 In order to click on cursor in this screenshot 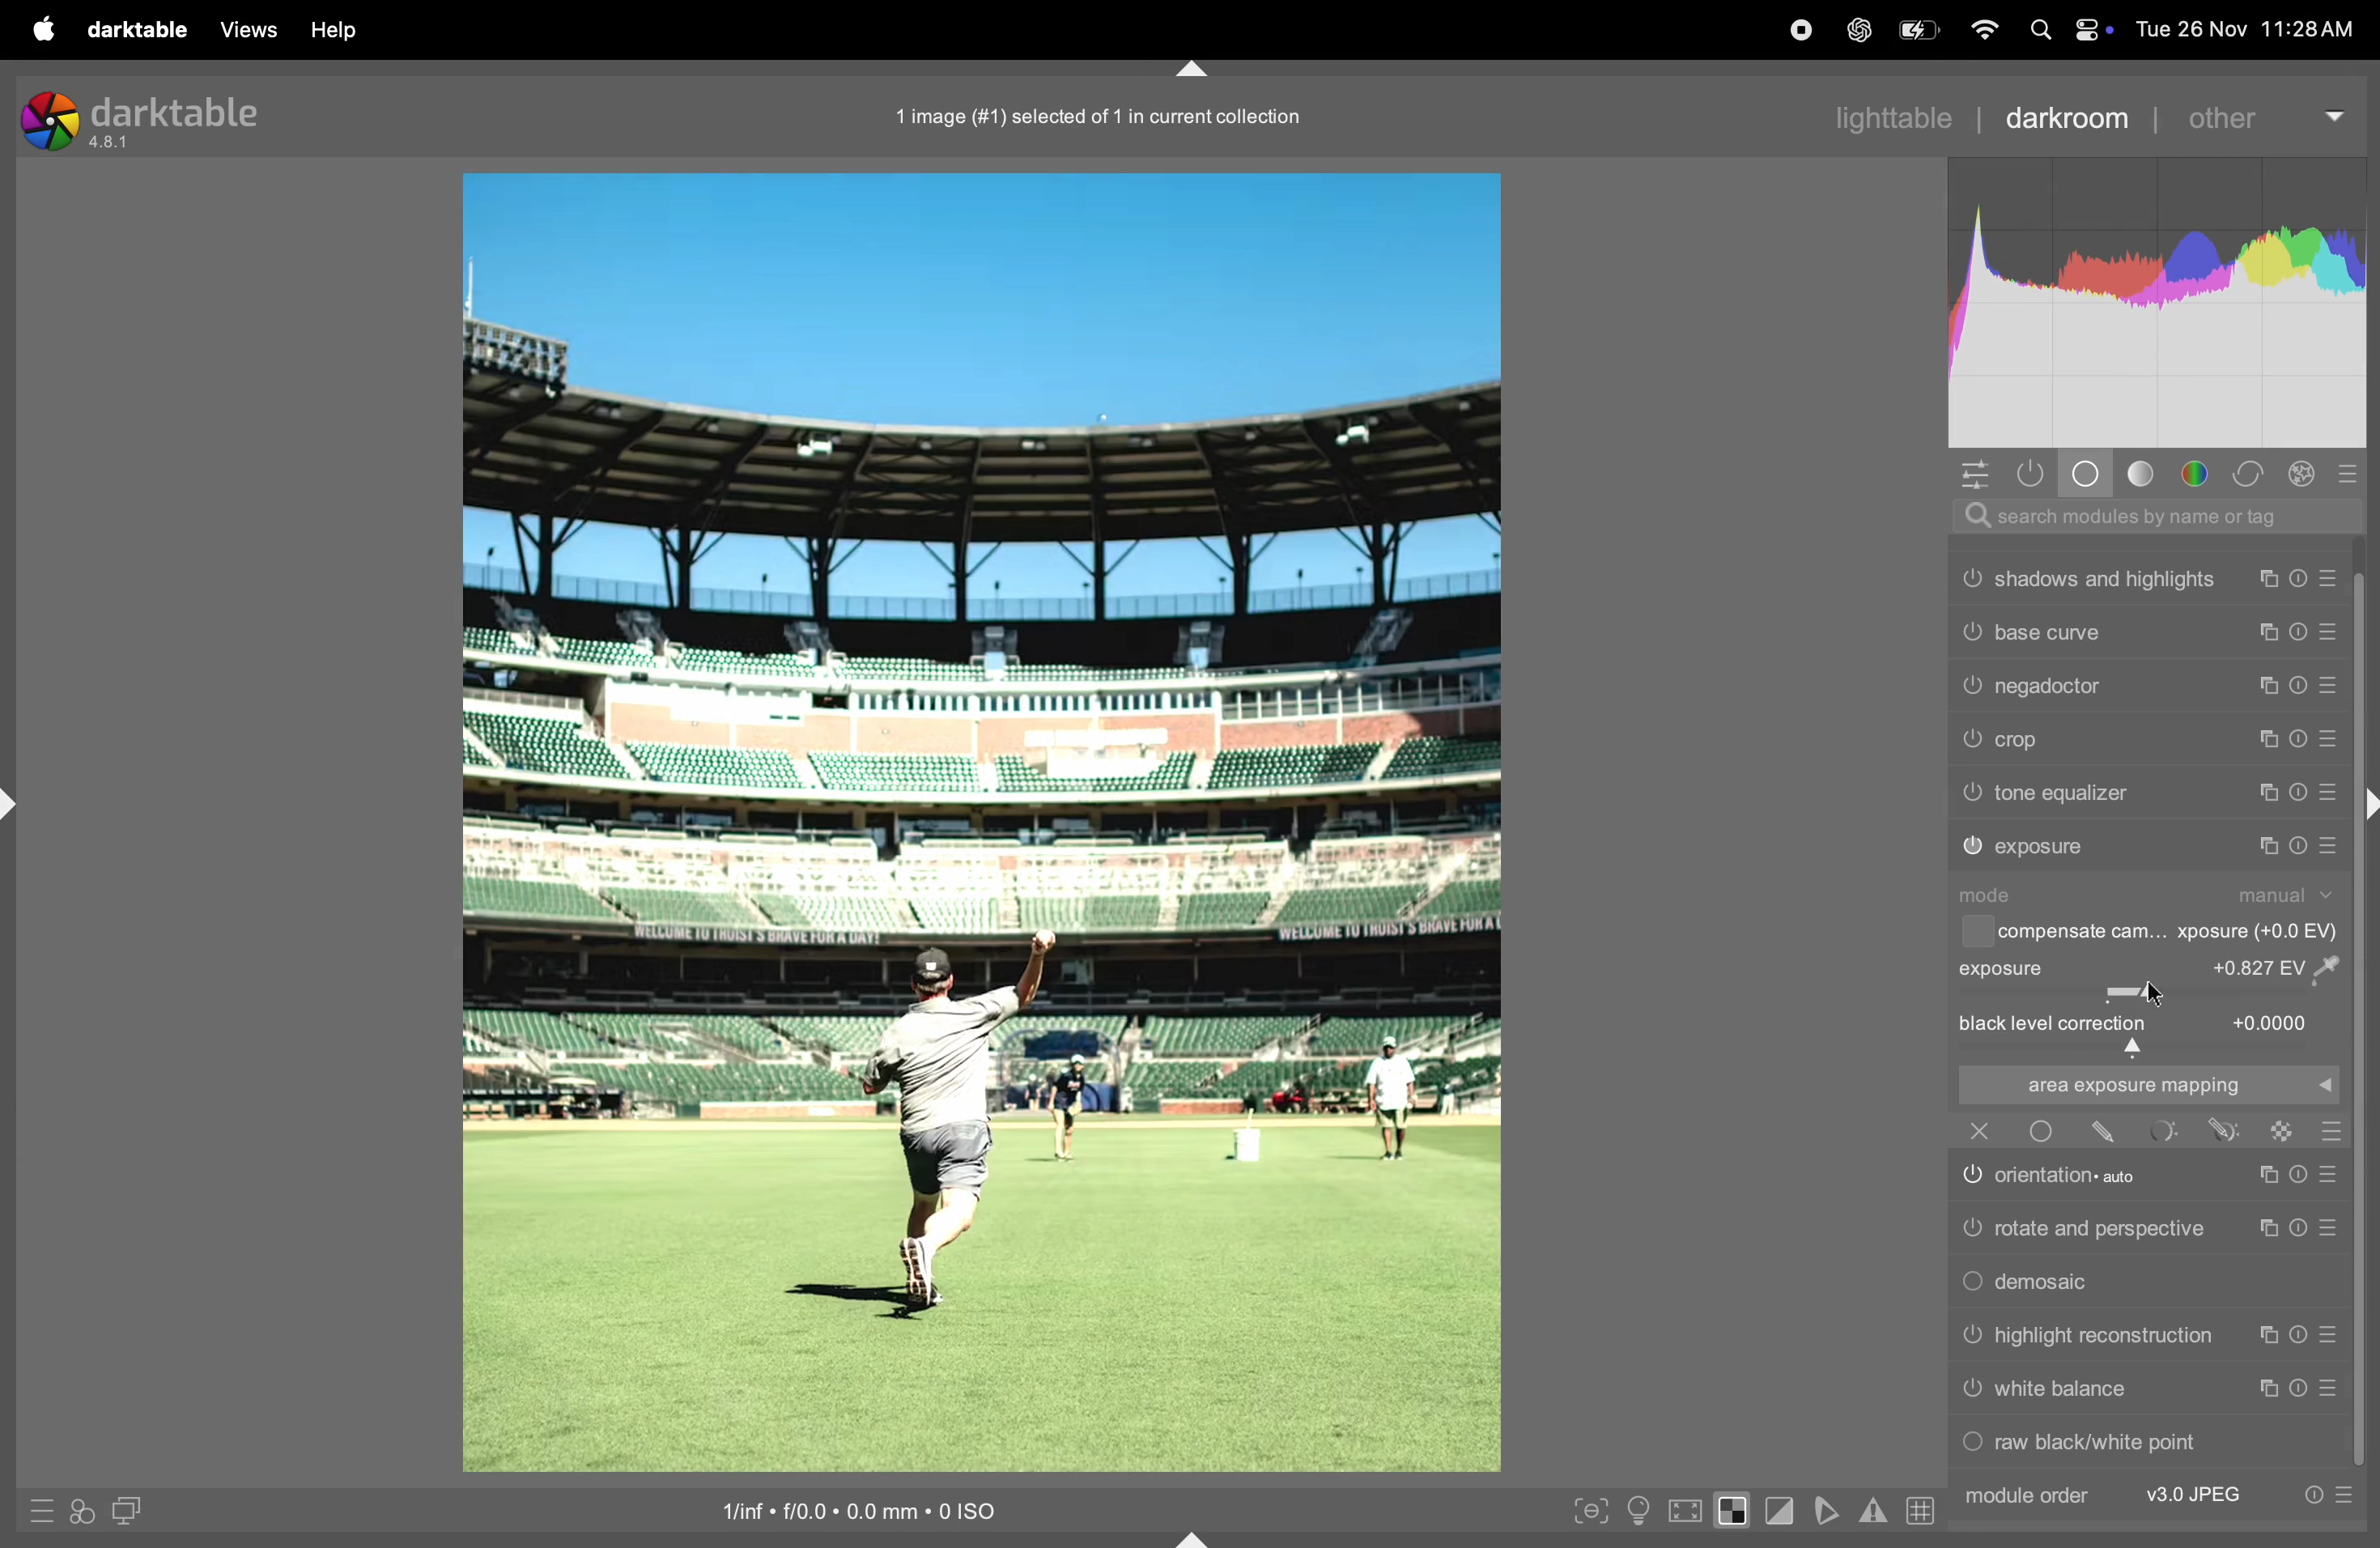, I will do `click(2163, 994)`.